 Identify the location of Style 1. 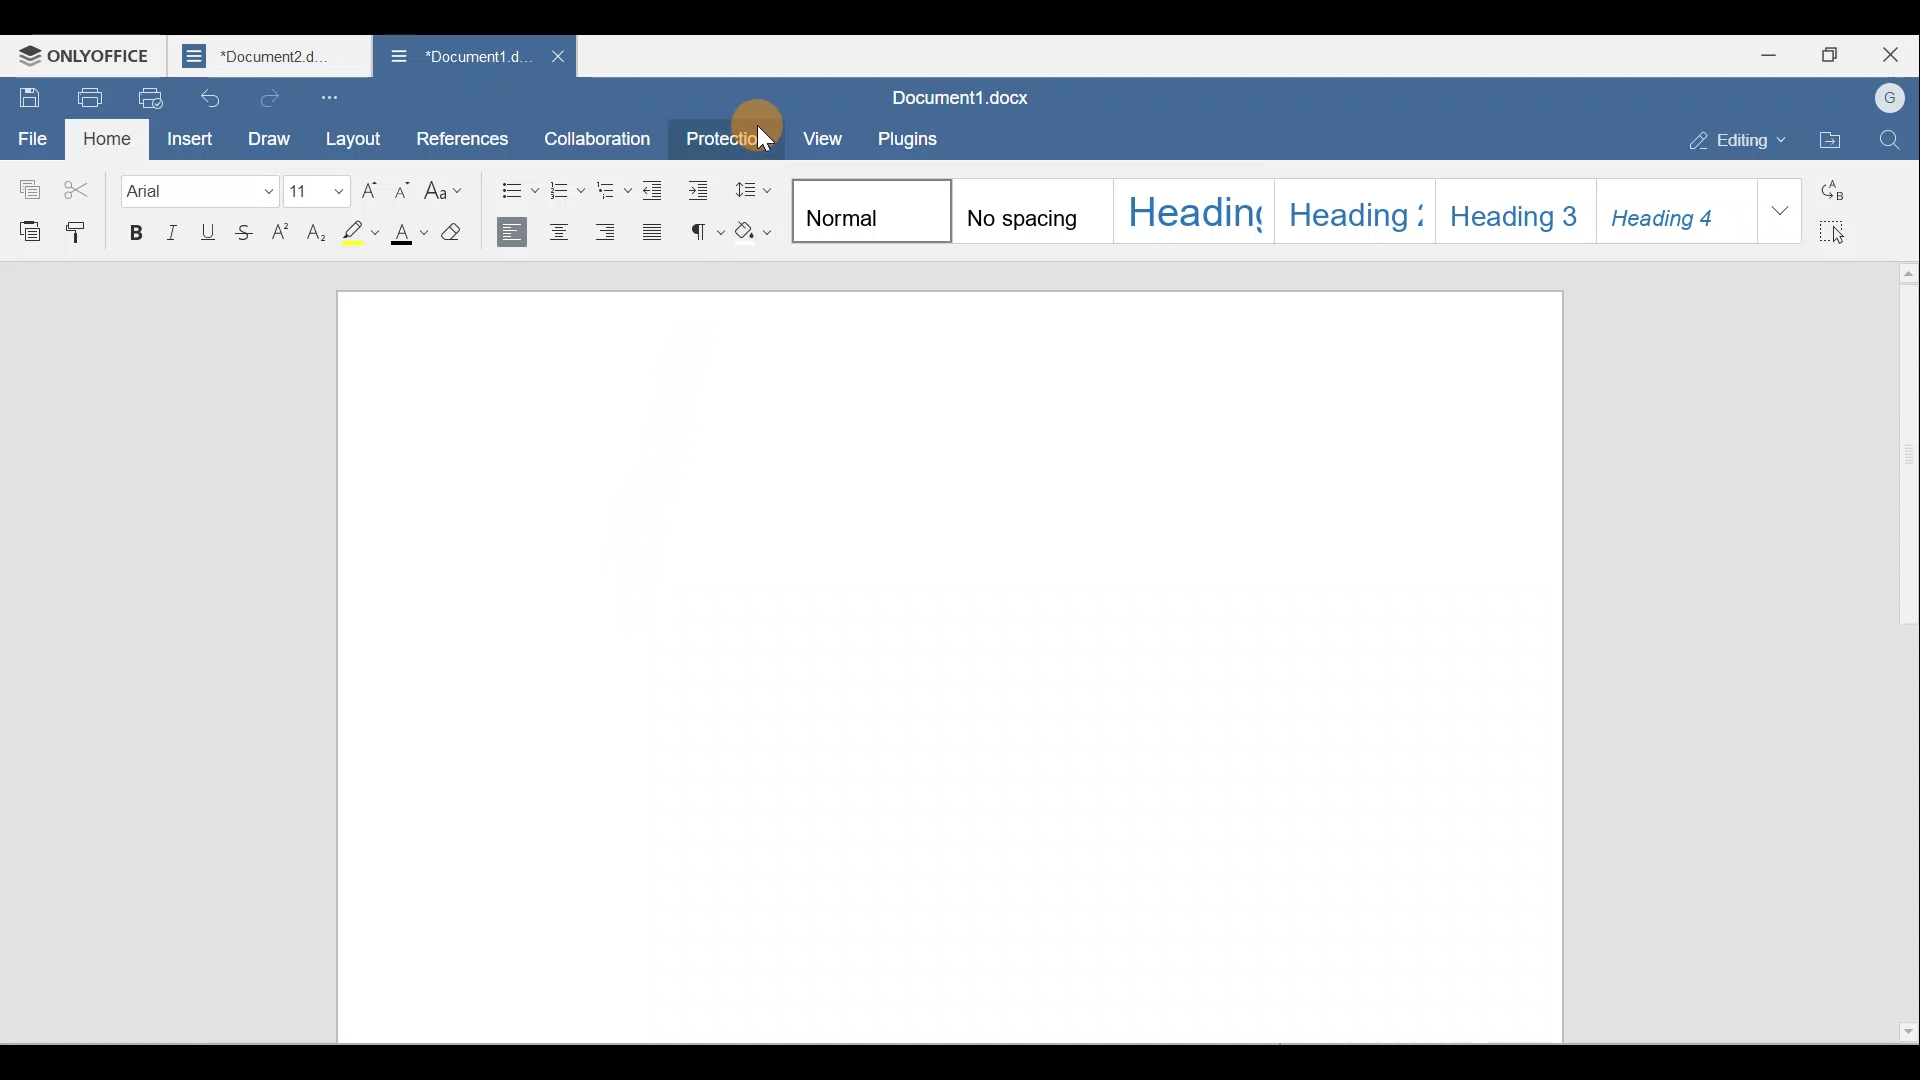
(871, 208).